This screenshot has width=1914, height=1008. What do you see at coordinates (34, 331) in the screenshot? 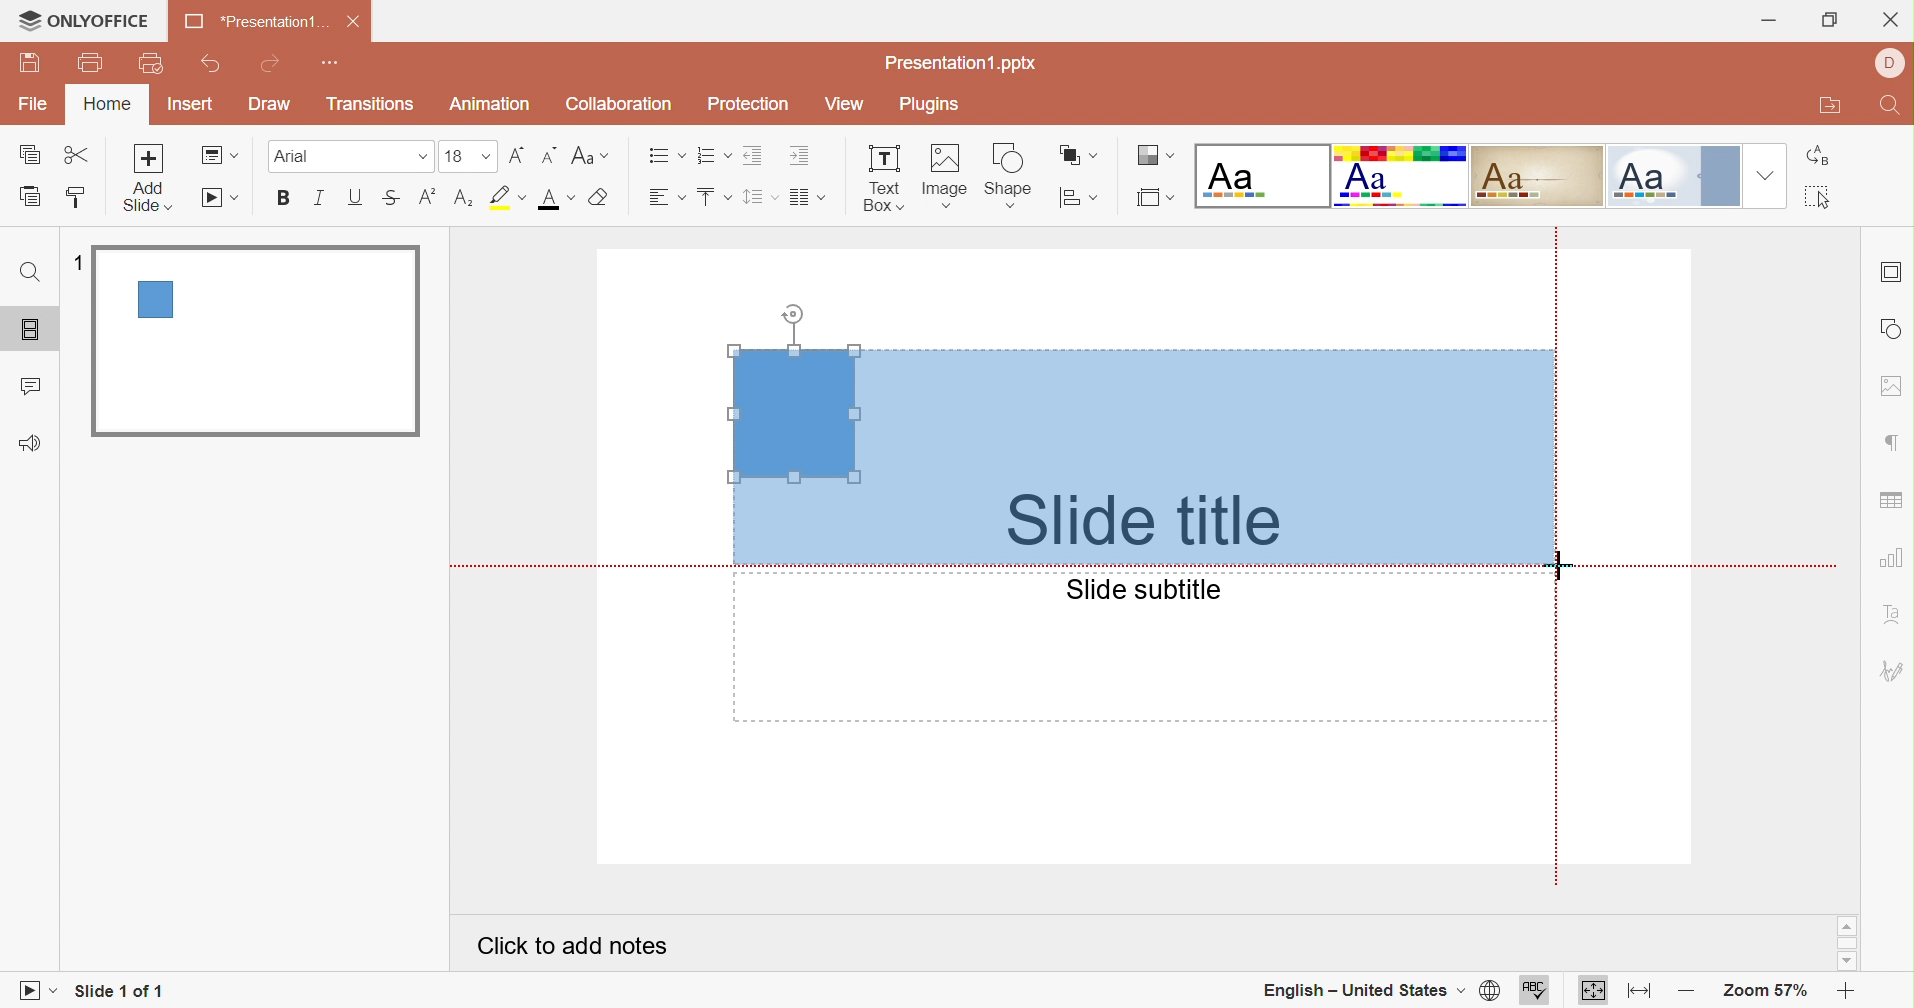
I see `Slides` at bounding box center [34, 331].